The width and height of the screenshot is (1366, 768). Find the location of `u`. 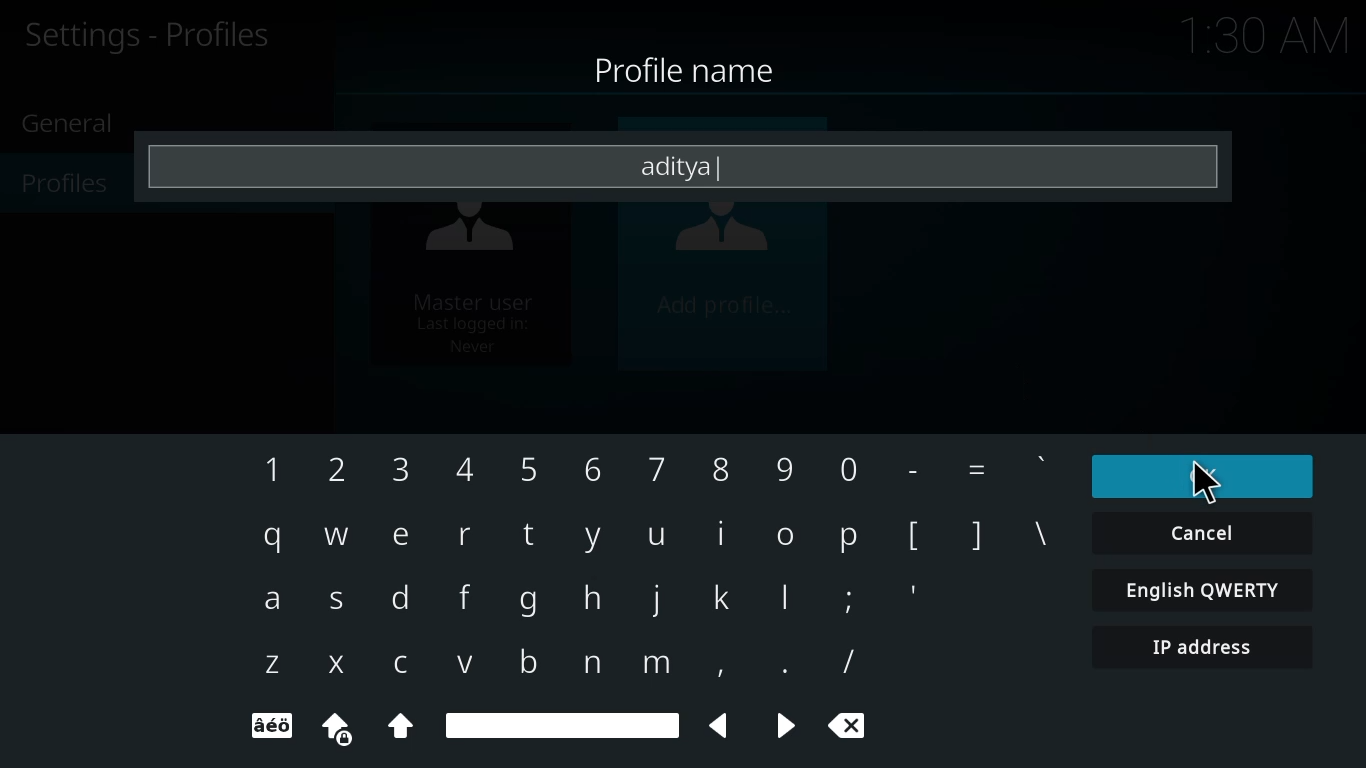

u is located at coordinates (656, 540).